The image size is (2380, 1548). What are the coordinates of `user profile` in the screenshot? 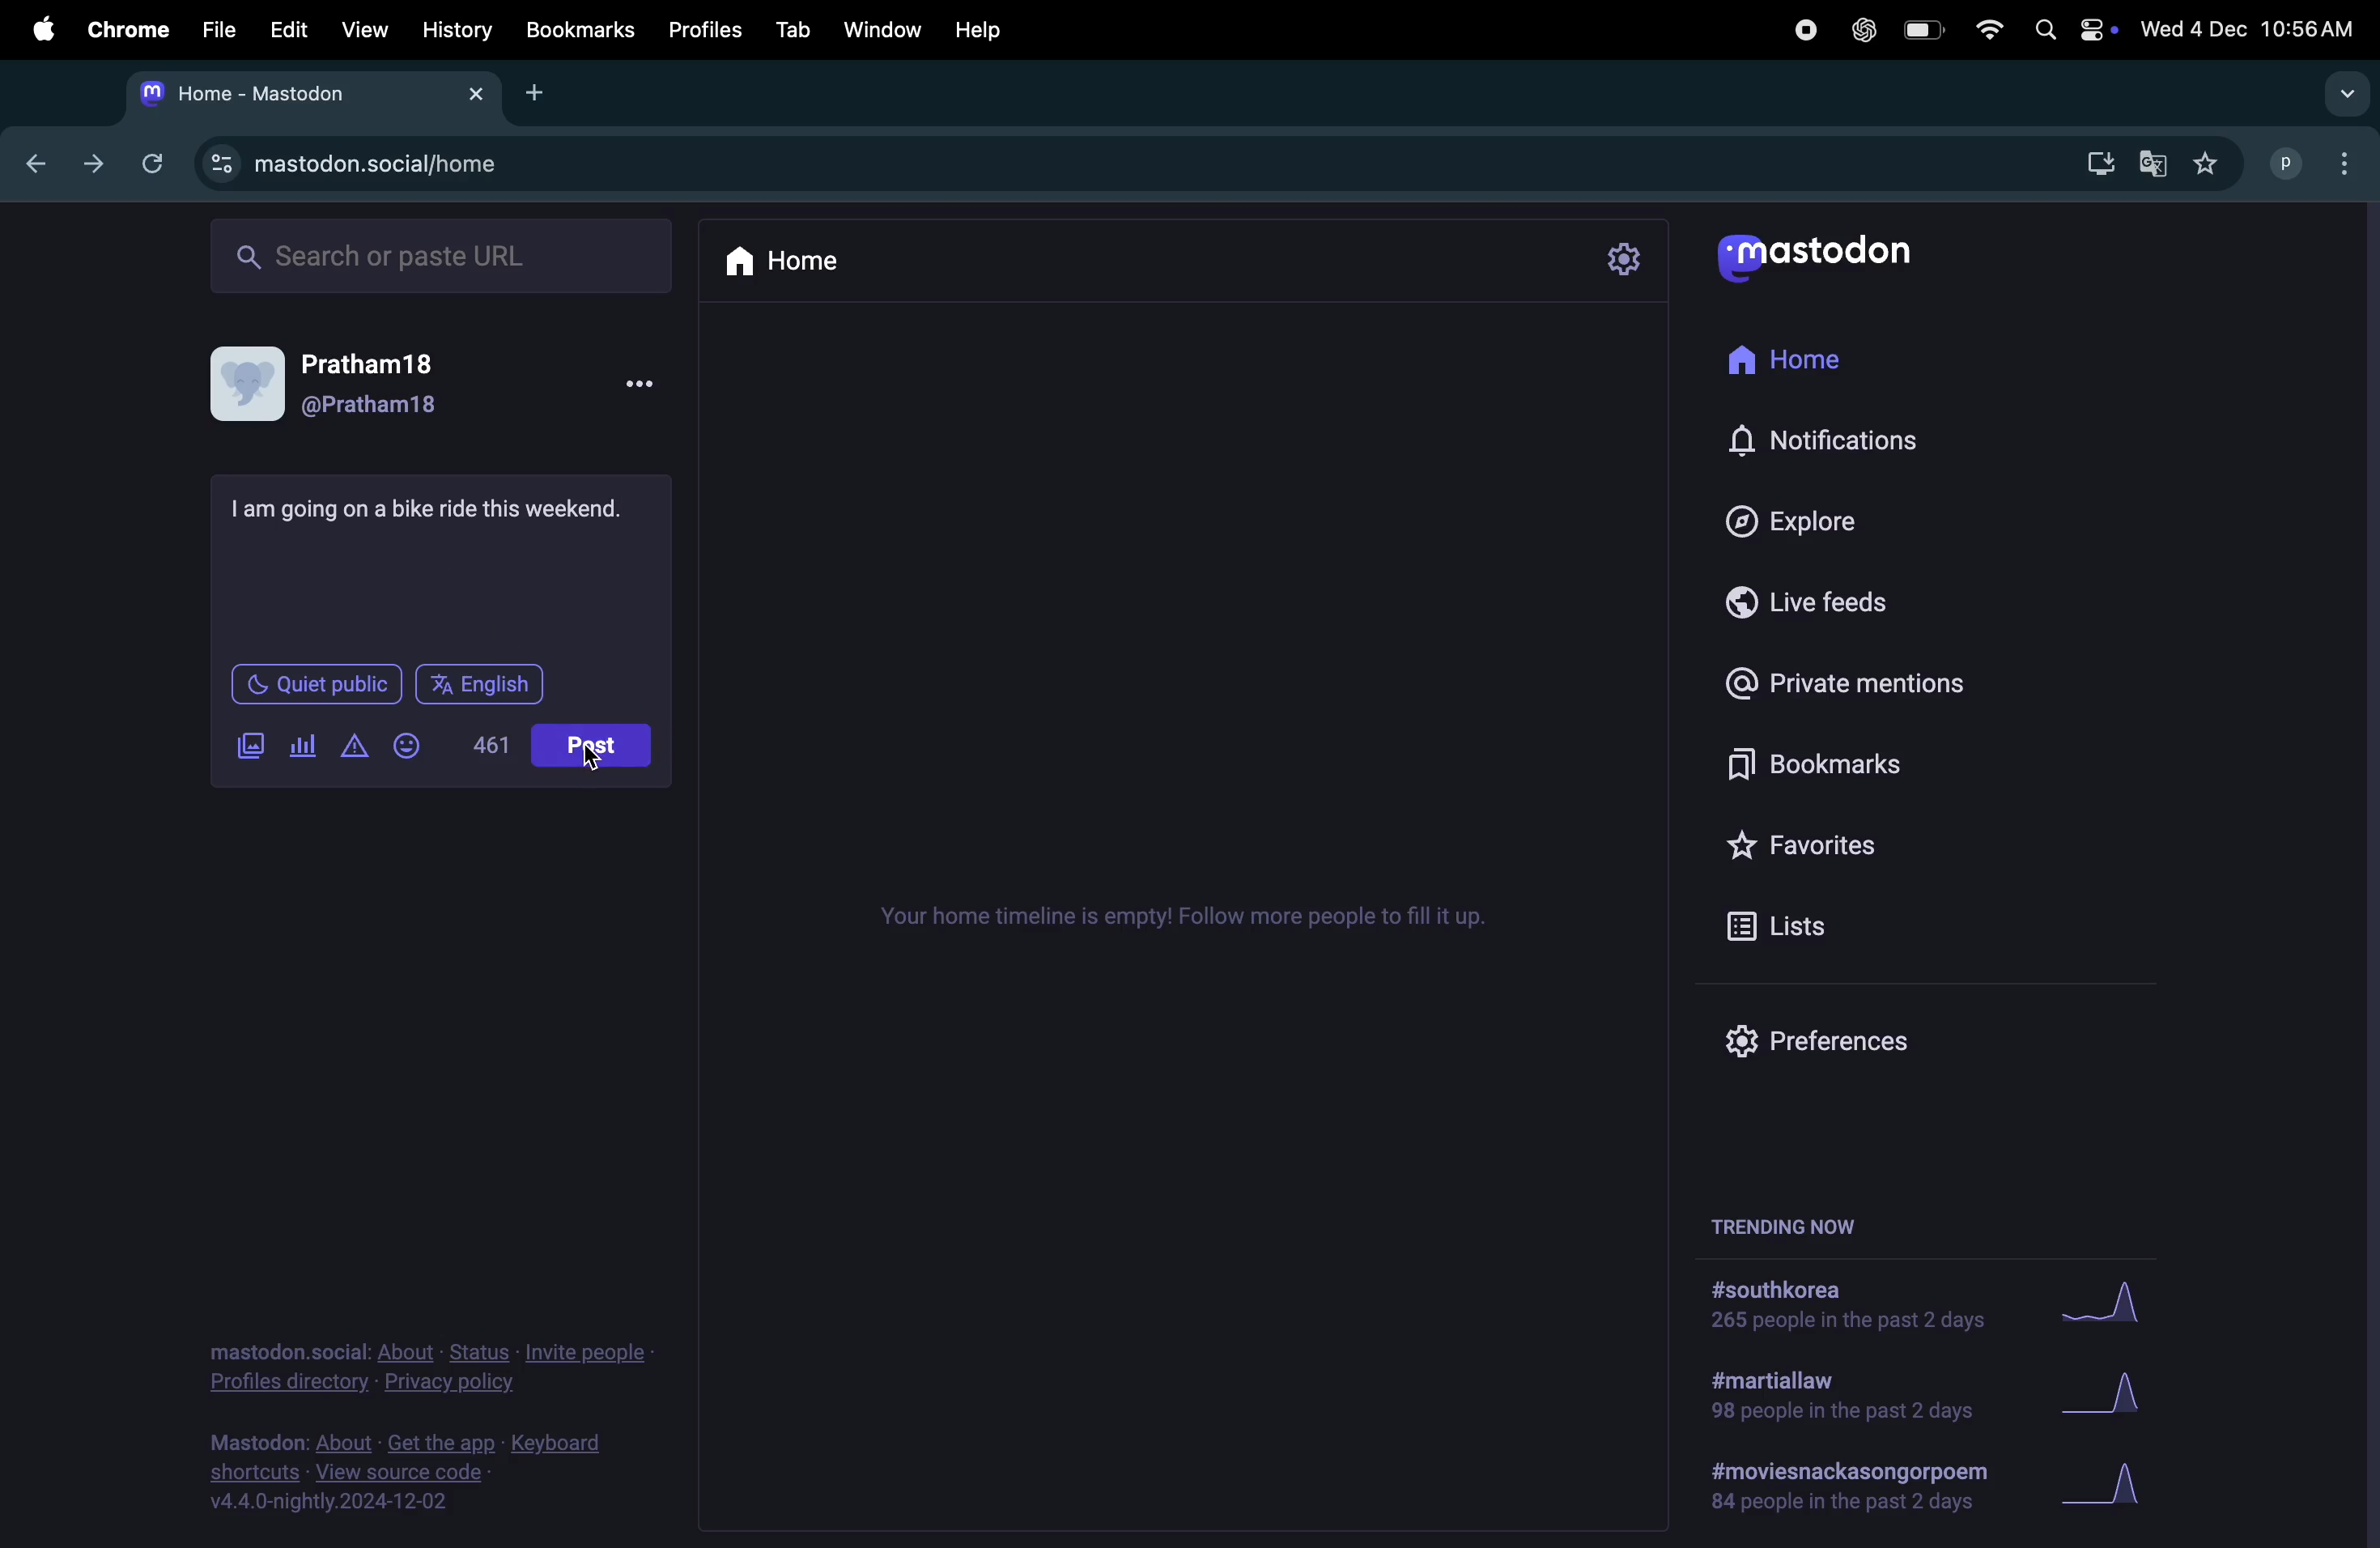 It's located at (2317, 159).